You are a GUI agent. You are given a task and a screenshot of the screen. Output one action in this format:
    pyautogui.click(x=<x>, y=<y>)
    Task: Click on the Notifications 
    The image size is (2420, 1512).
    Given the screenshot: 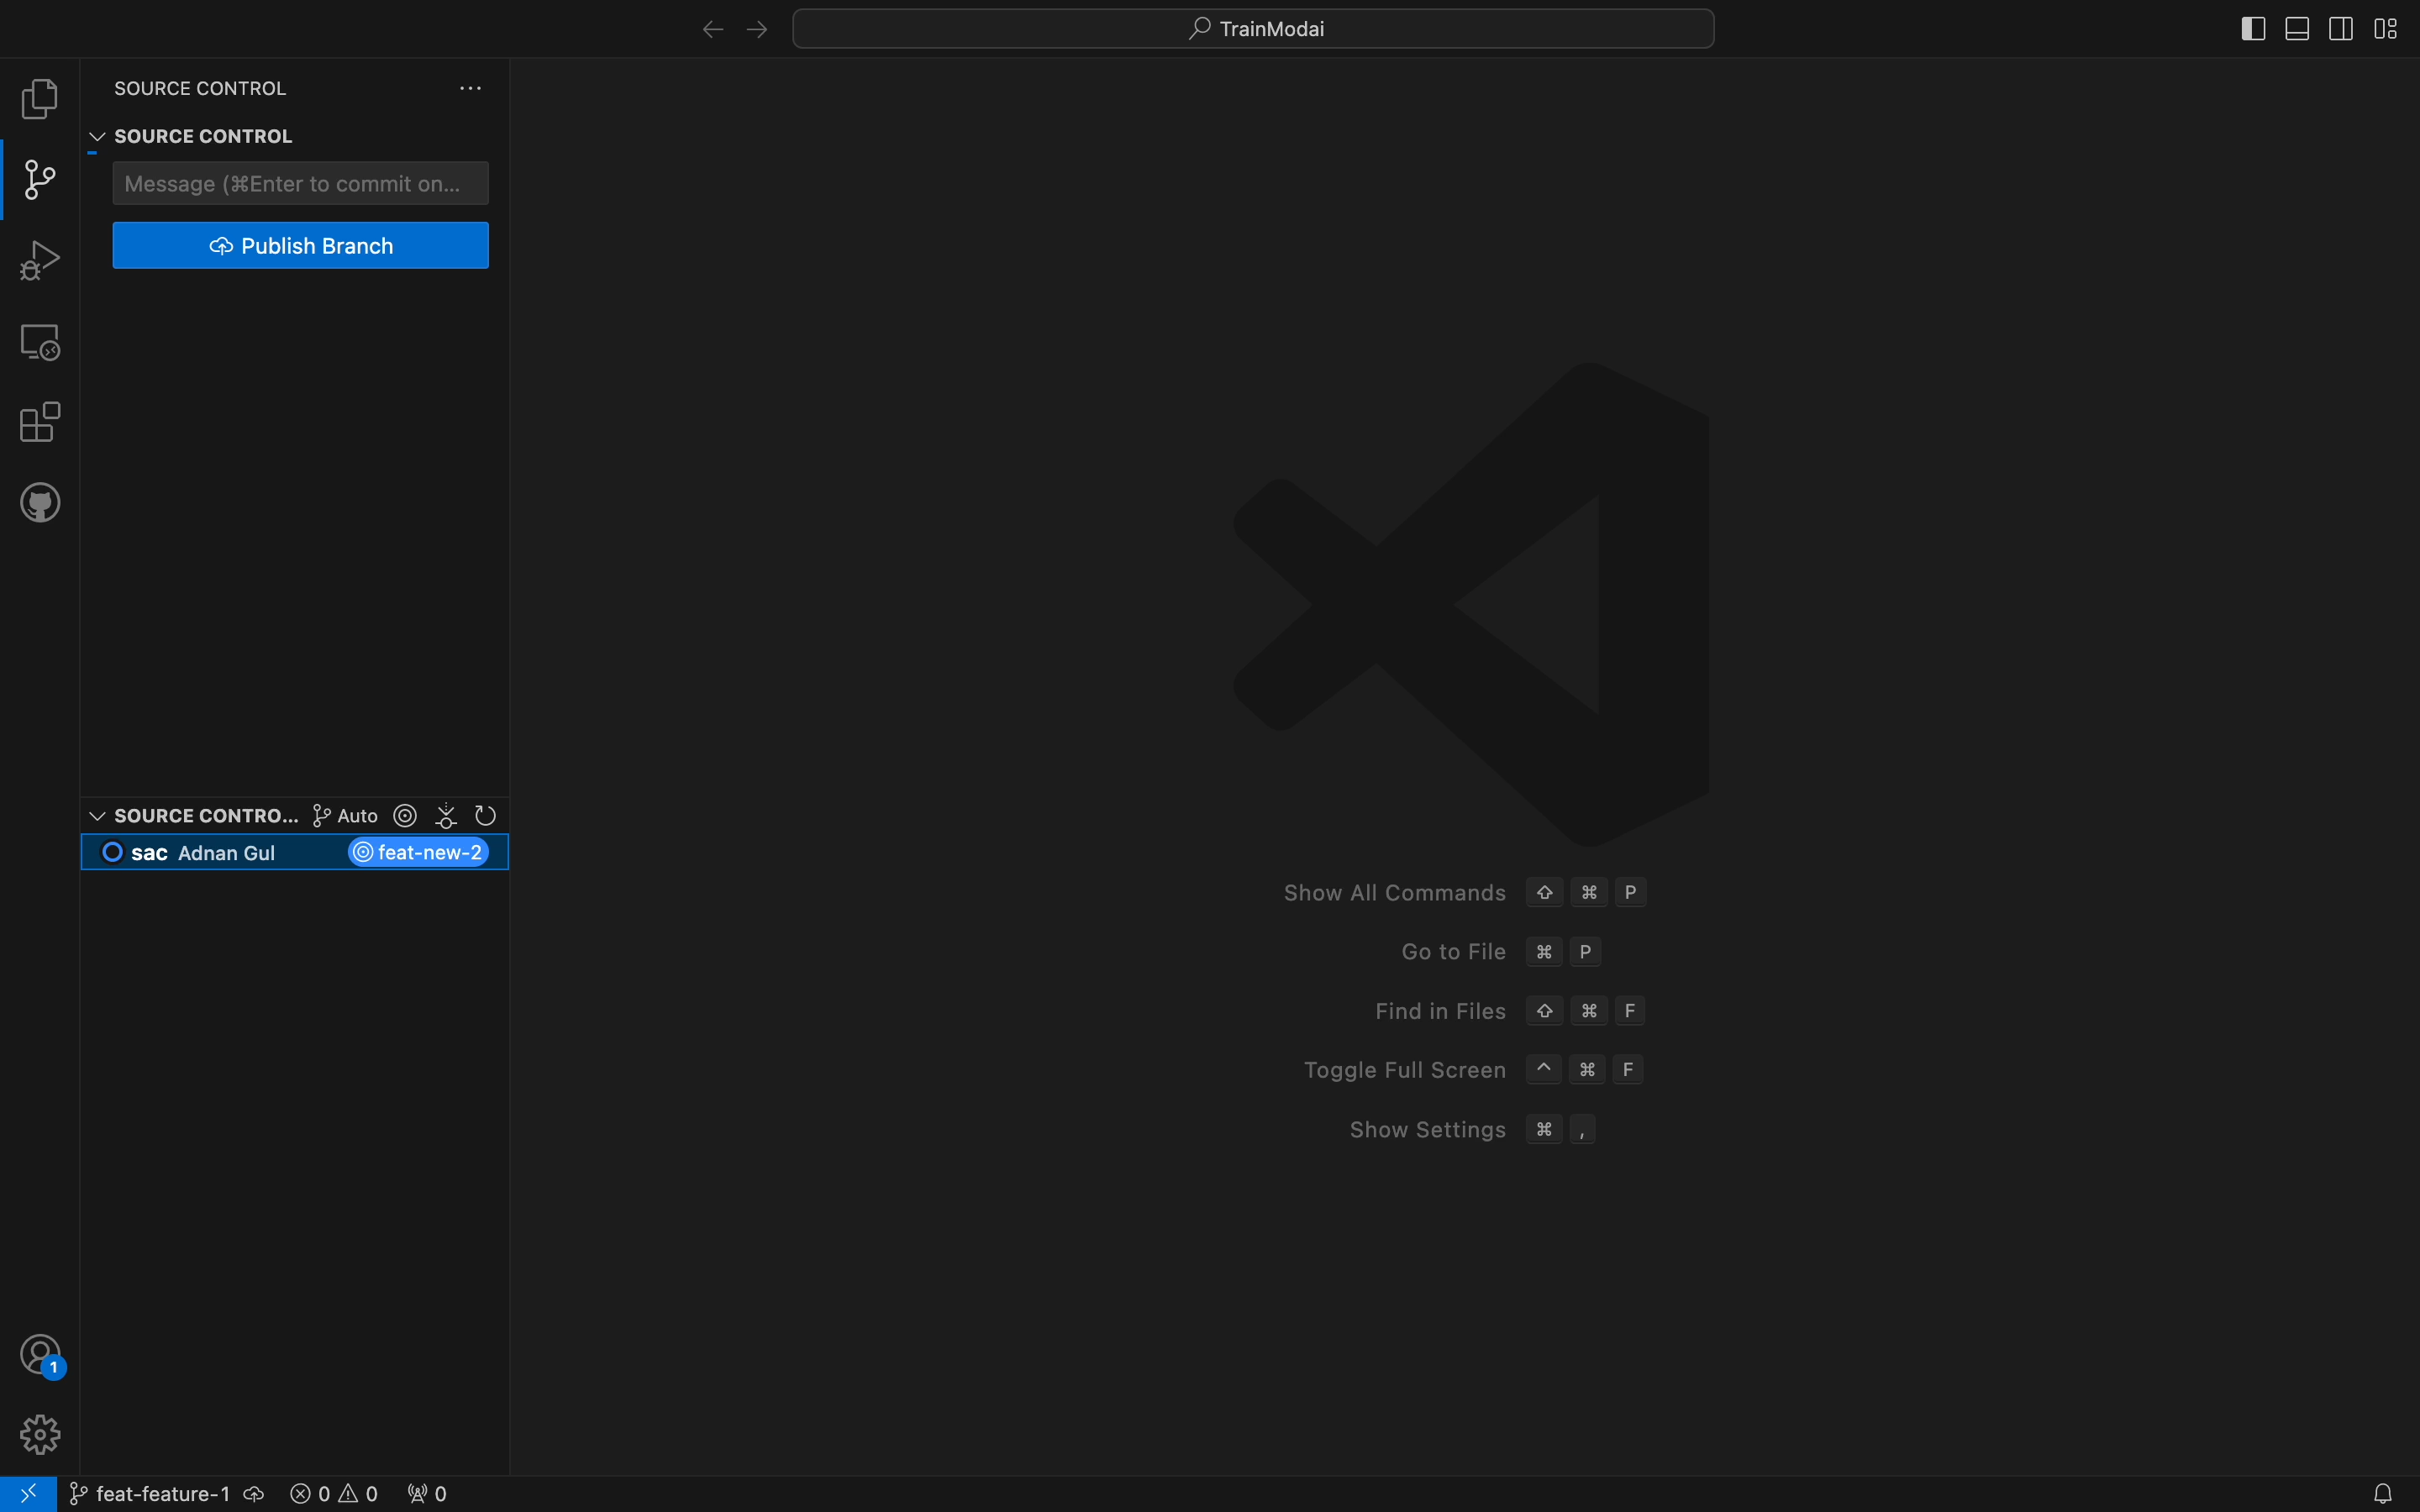 What is the action you would take?
    pyautogui.click(x=2378, y=1495)
    